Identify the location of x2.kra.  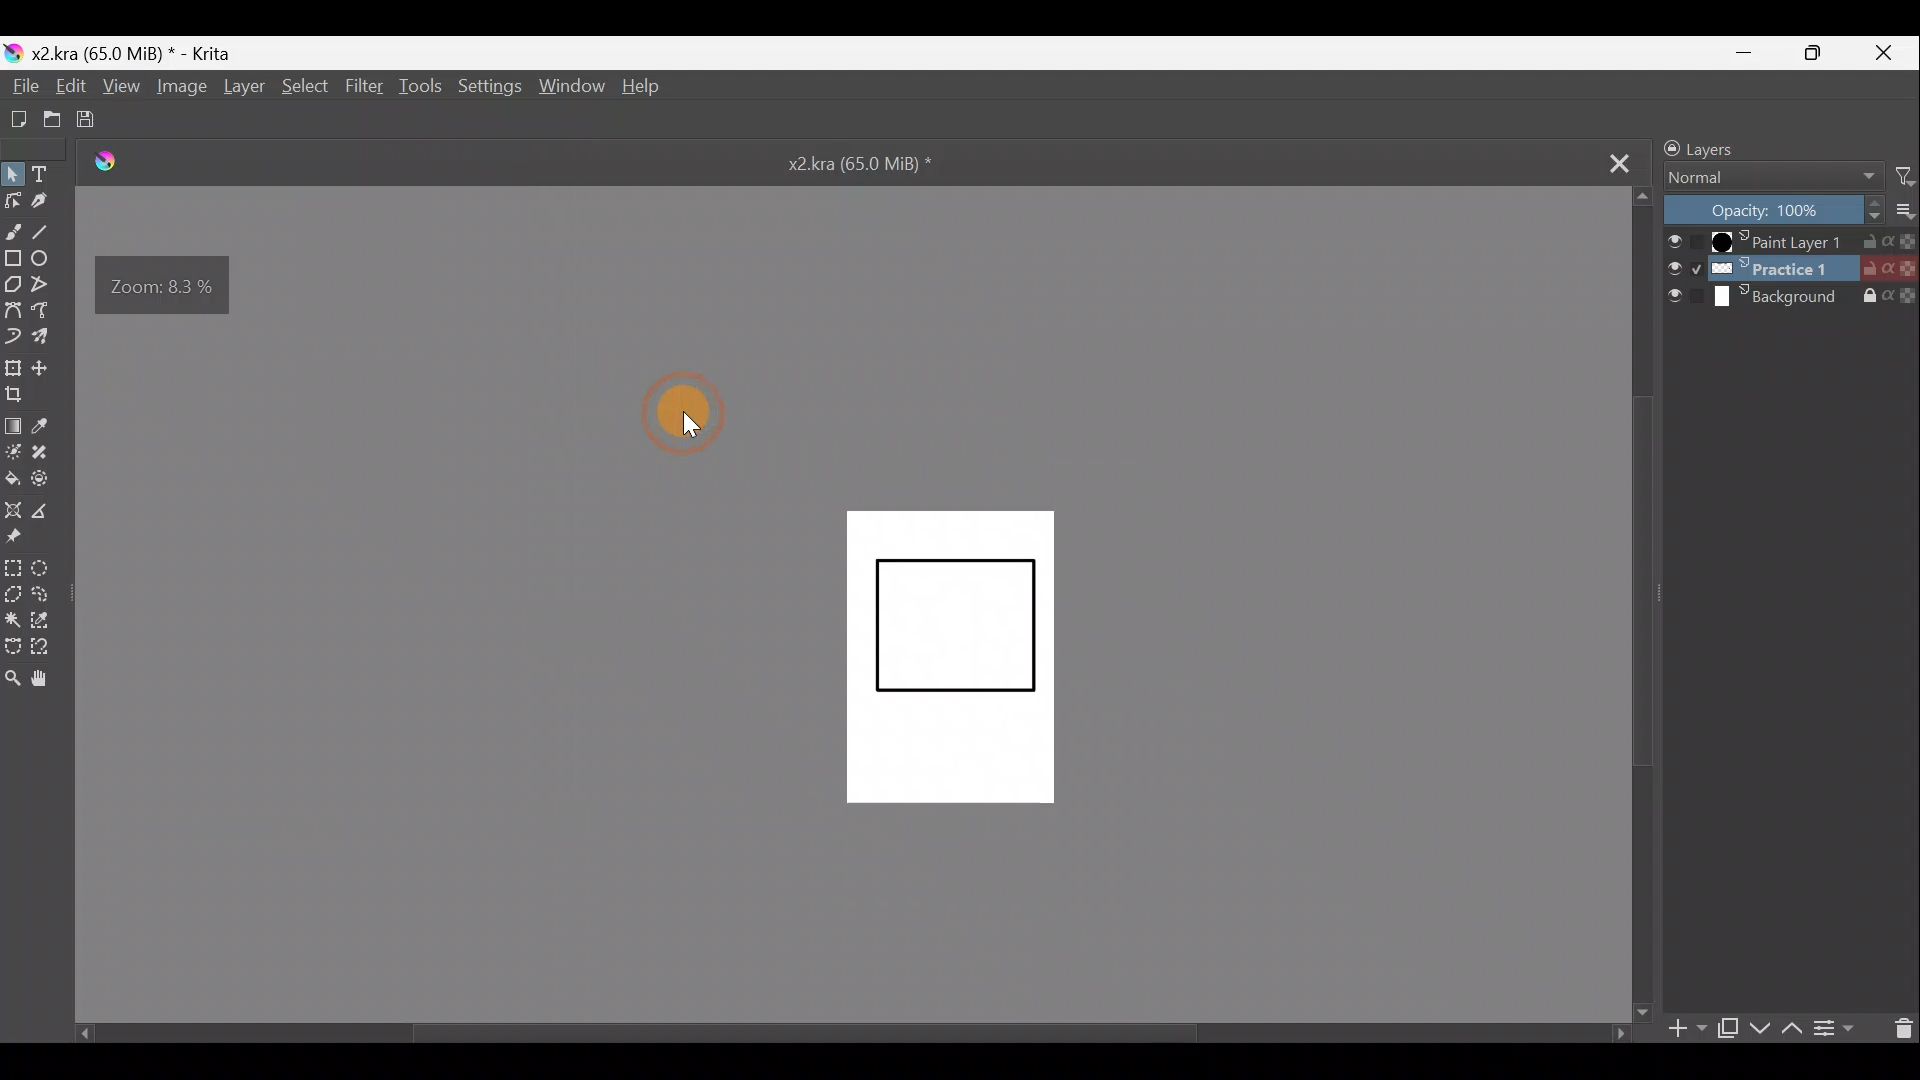
(843, 162).